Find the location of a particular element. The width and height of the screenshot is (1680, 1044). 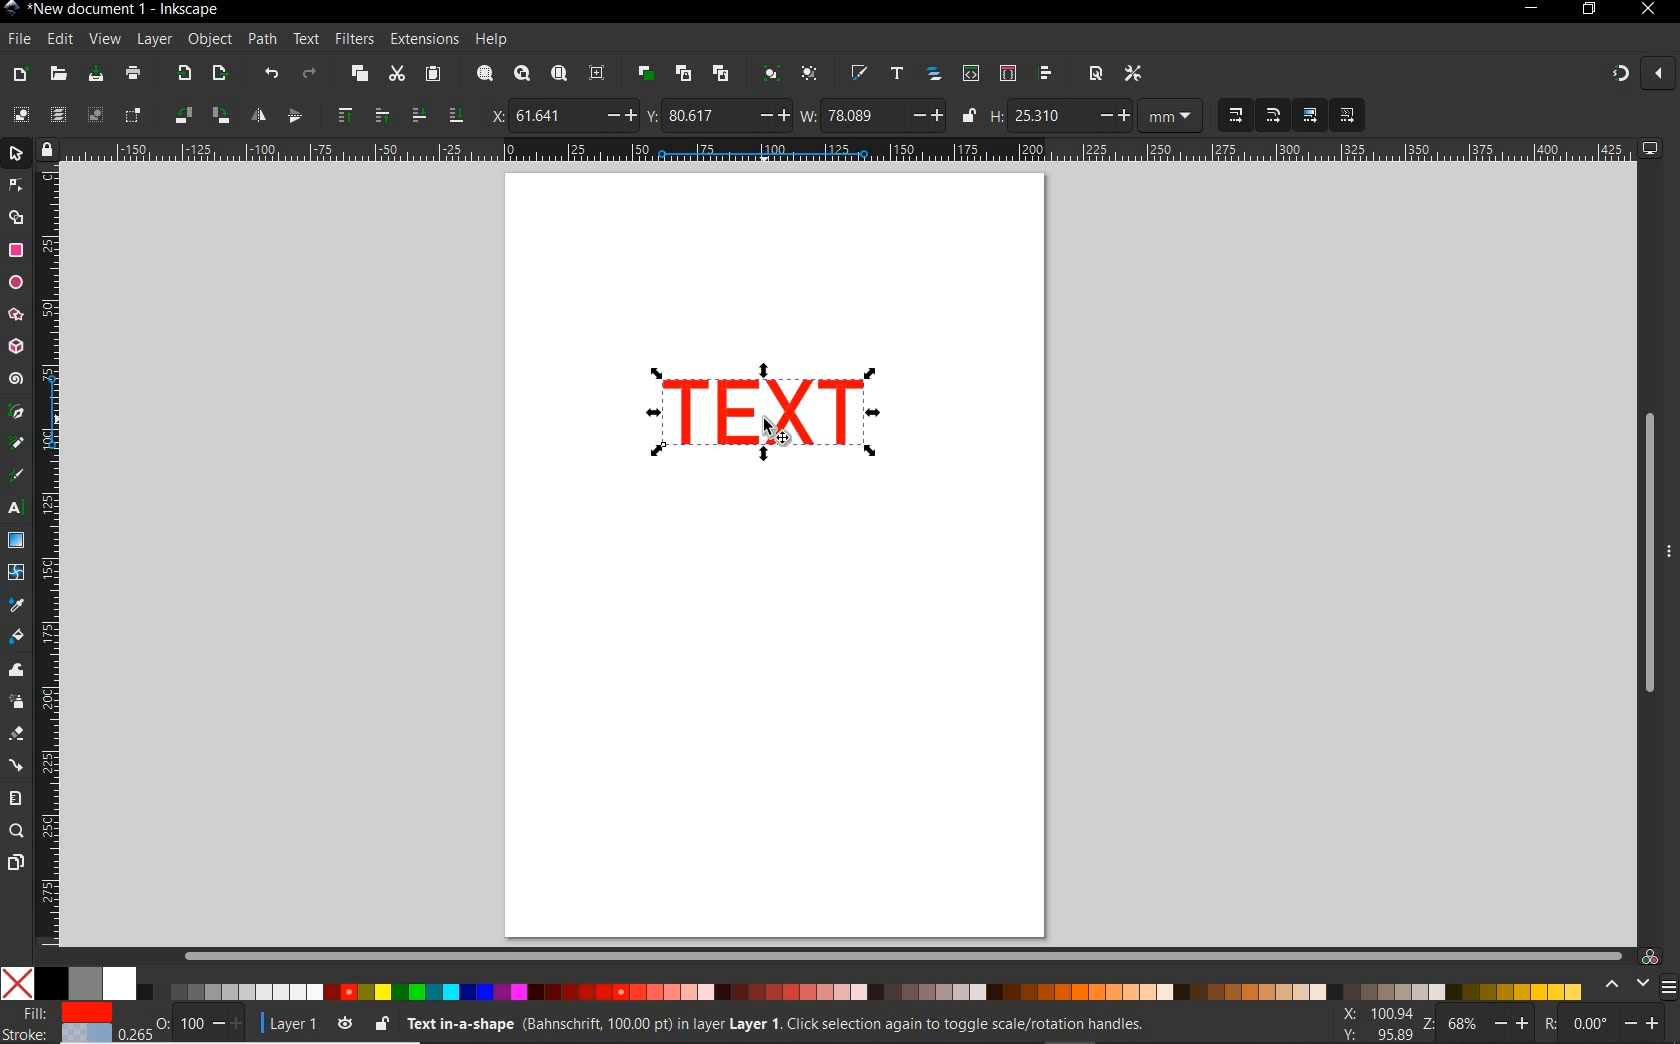

dropper is located at coordinates (17, 605).